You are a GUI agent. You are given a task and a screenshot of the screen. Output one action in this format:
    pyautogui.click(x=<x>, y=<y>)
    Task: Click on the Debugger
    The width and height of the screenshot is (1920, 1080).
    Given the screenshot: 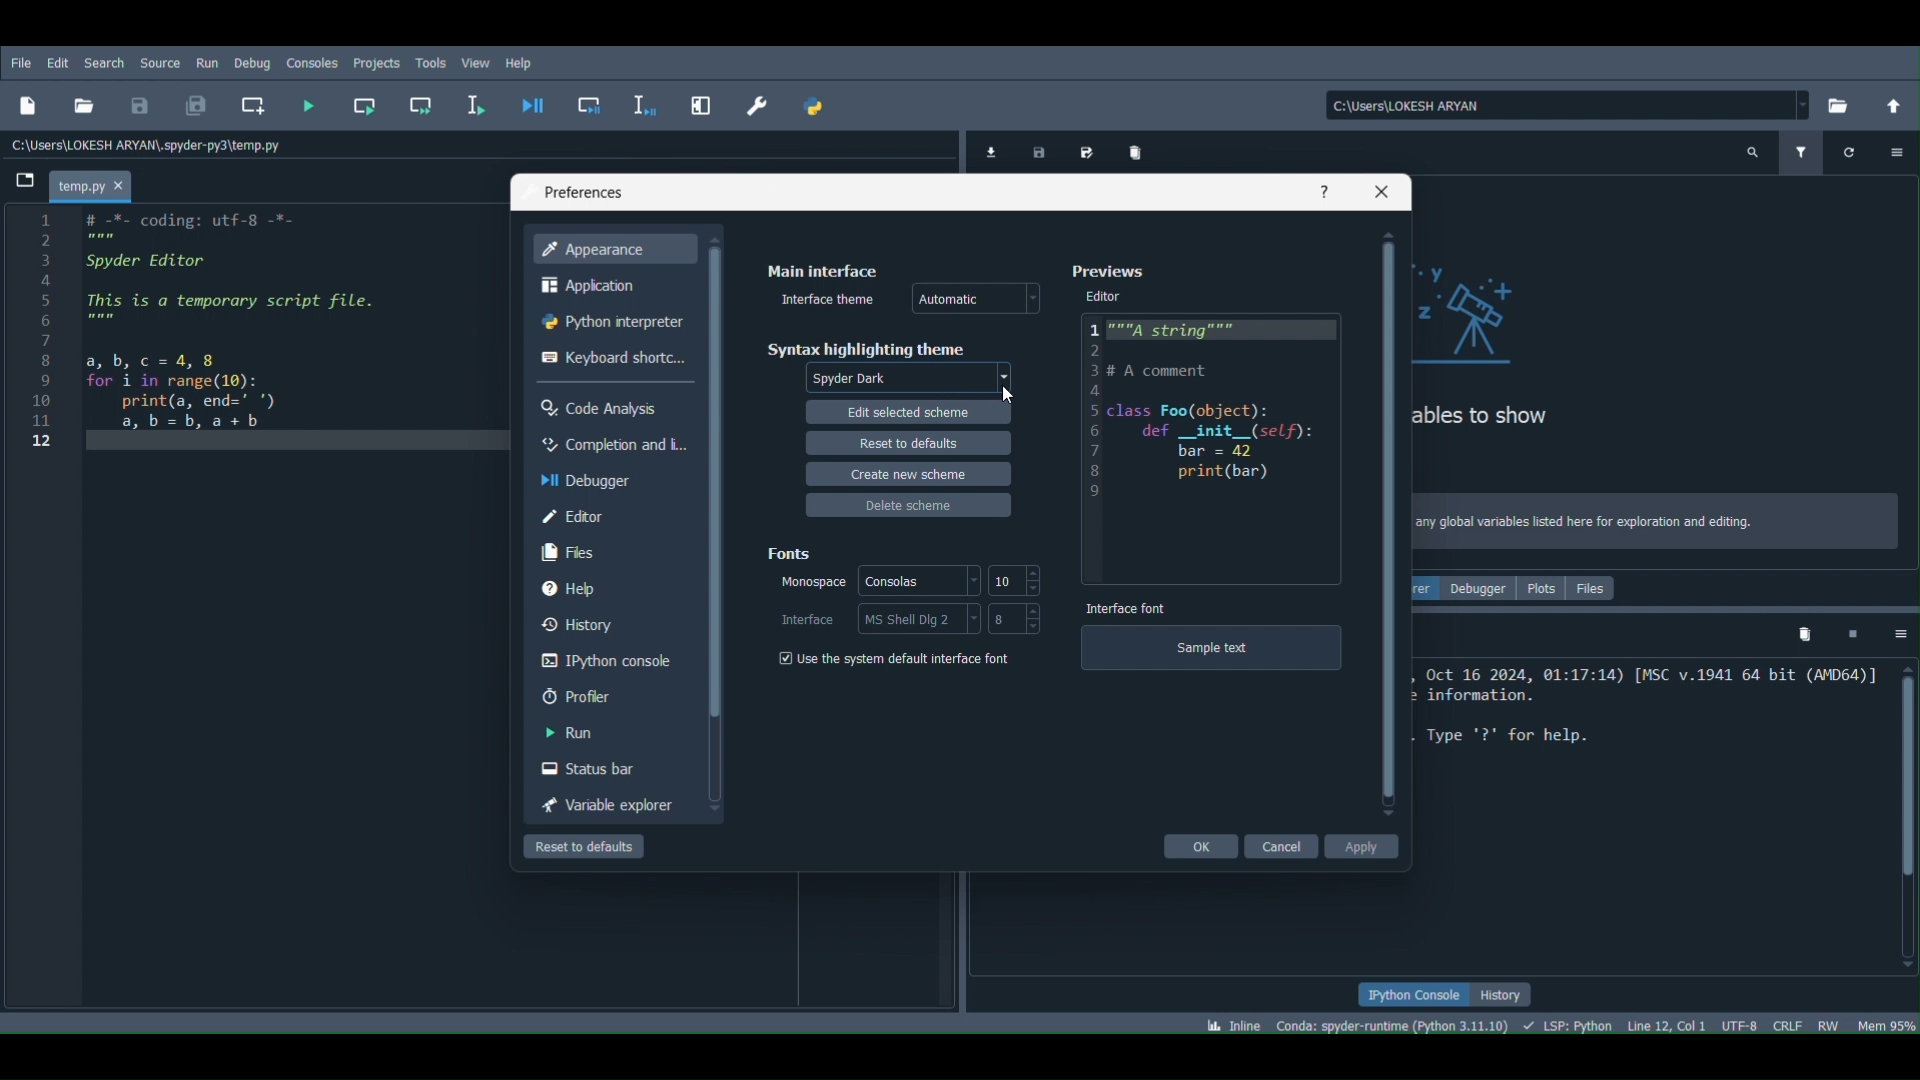 What is the action you would take?
    pyautogui.click(x=618, y=482)
    